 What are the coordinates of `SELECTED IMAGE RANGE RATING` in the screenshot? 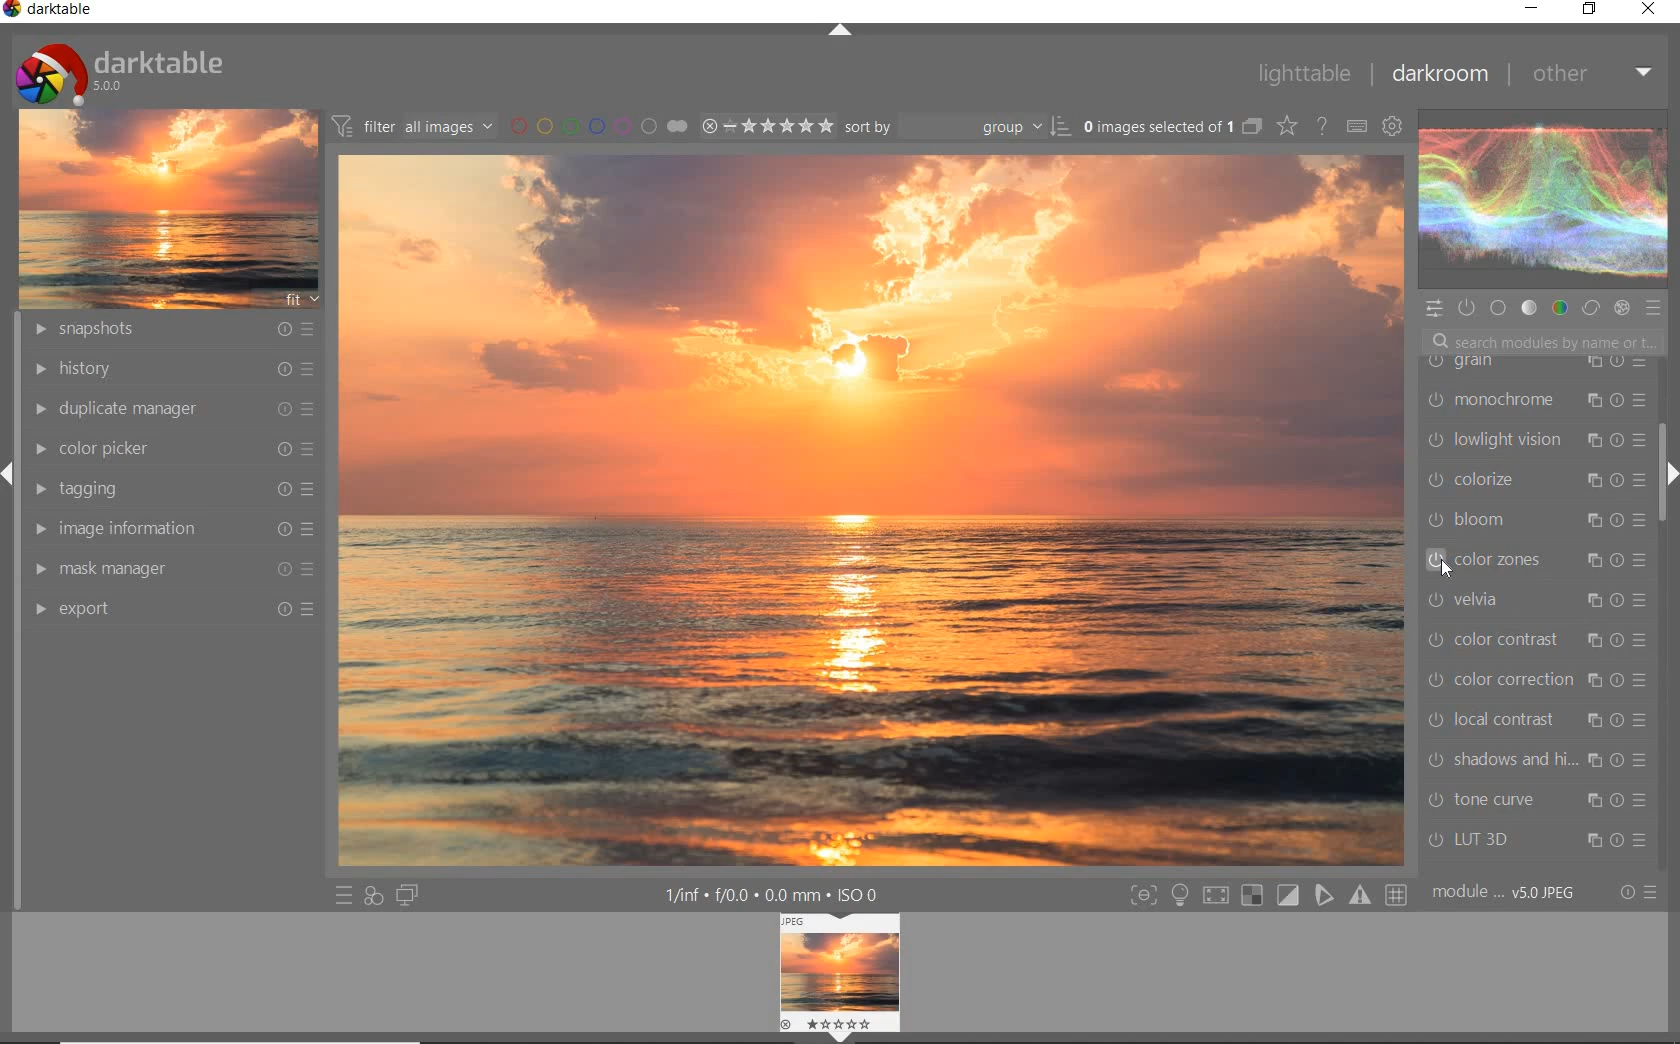 It's located at (768, 125).